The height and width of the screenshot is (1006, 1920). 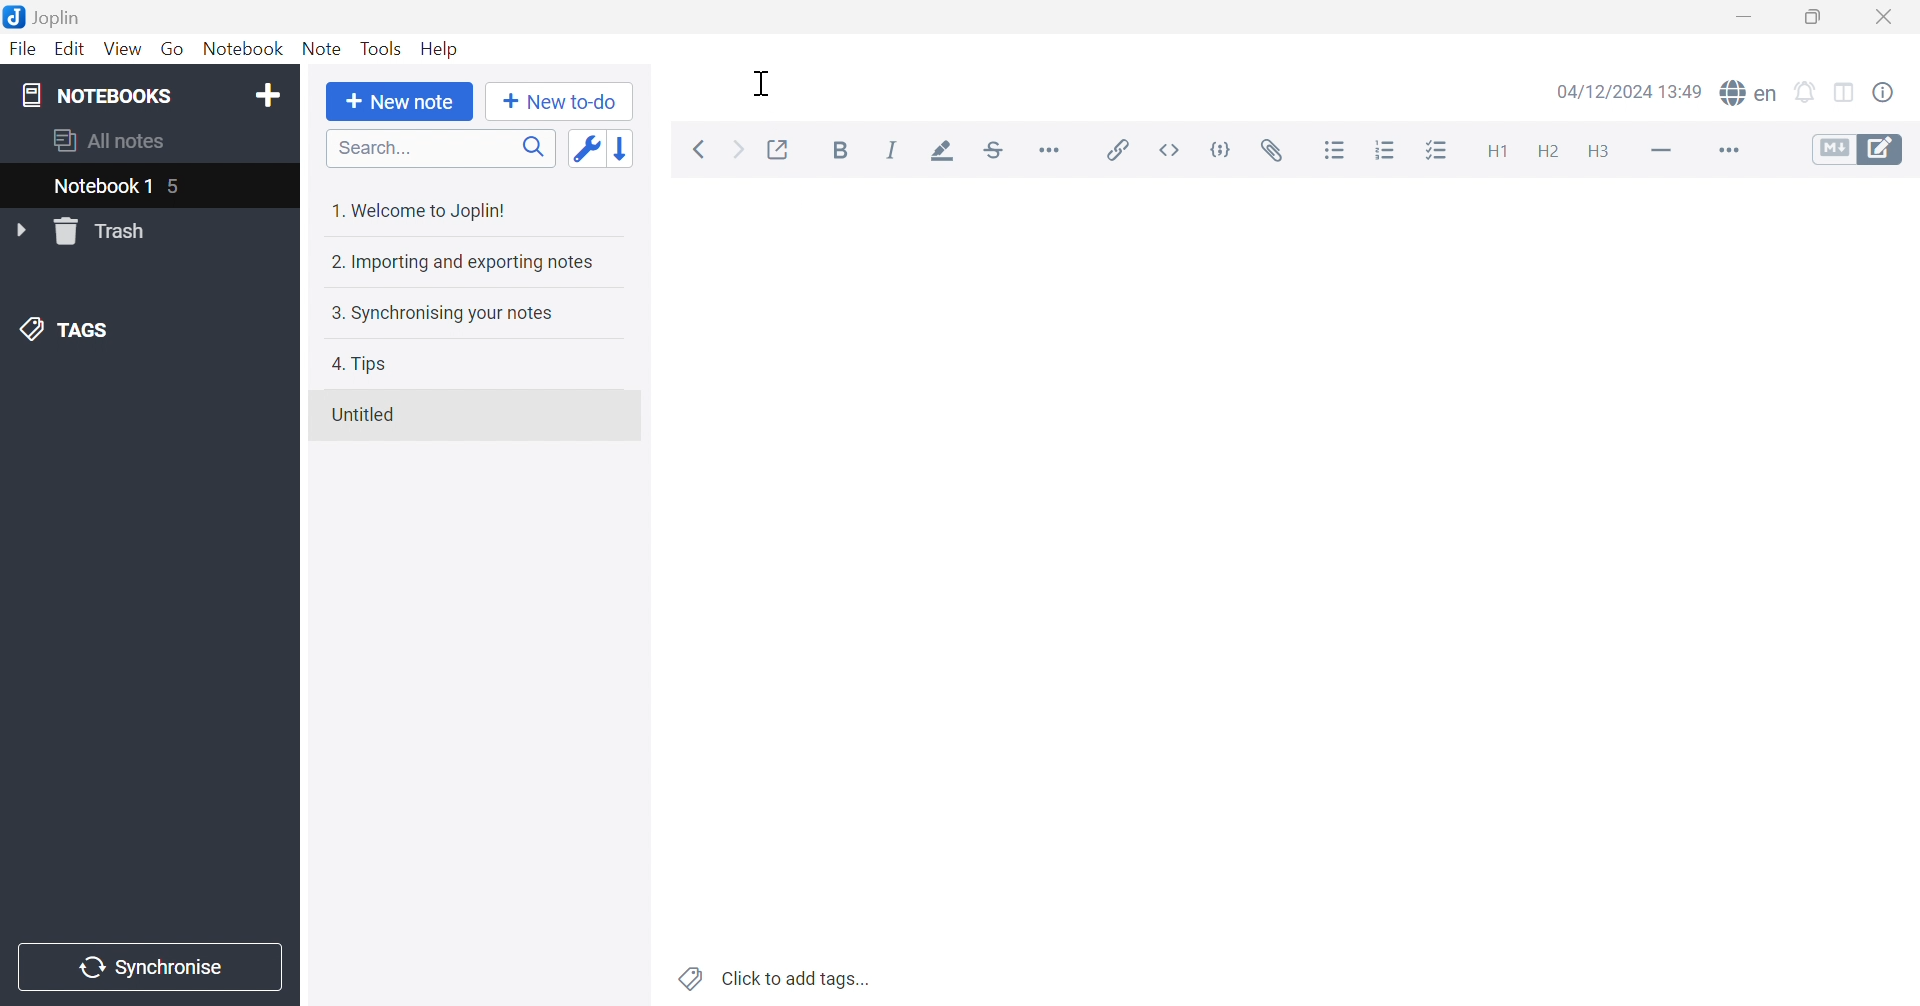 I want to click on Drop Down, so click(x=23, y=231).